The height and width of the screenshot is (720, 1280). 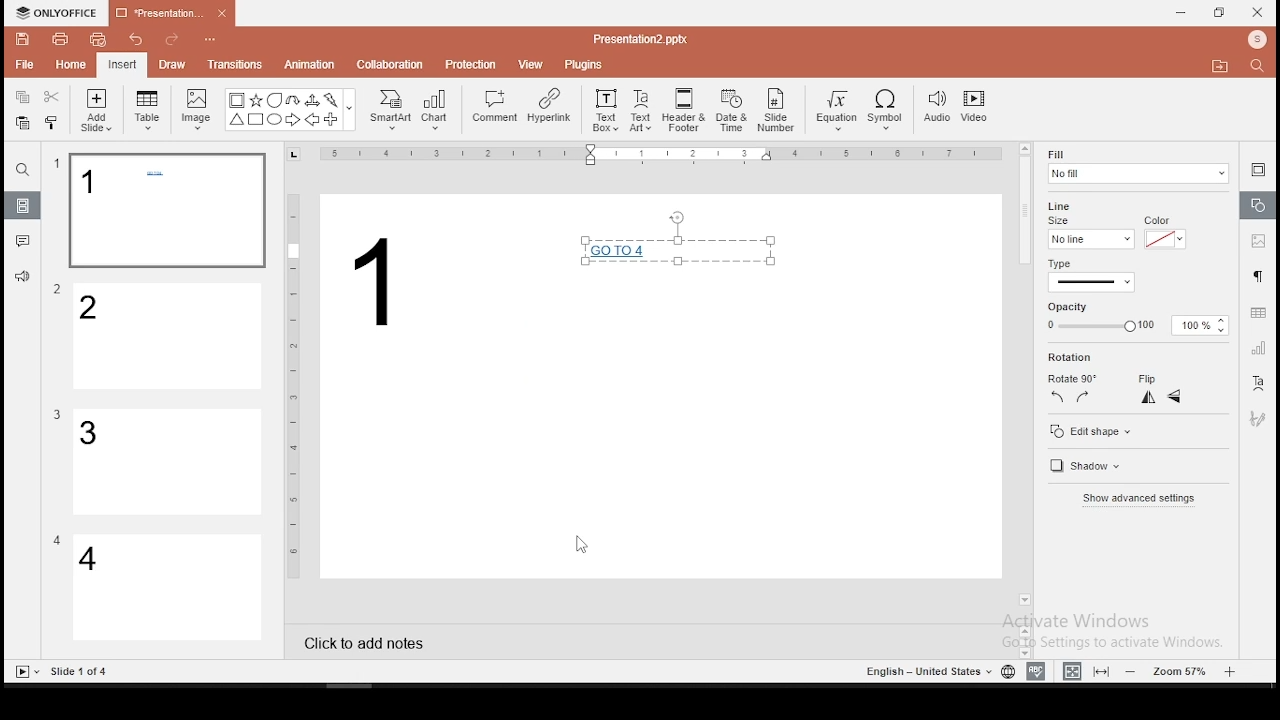 I want to click on slides, so click(x=24, y=206).